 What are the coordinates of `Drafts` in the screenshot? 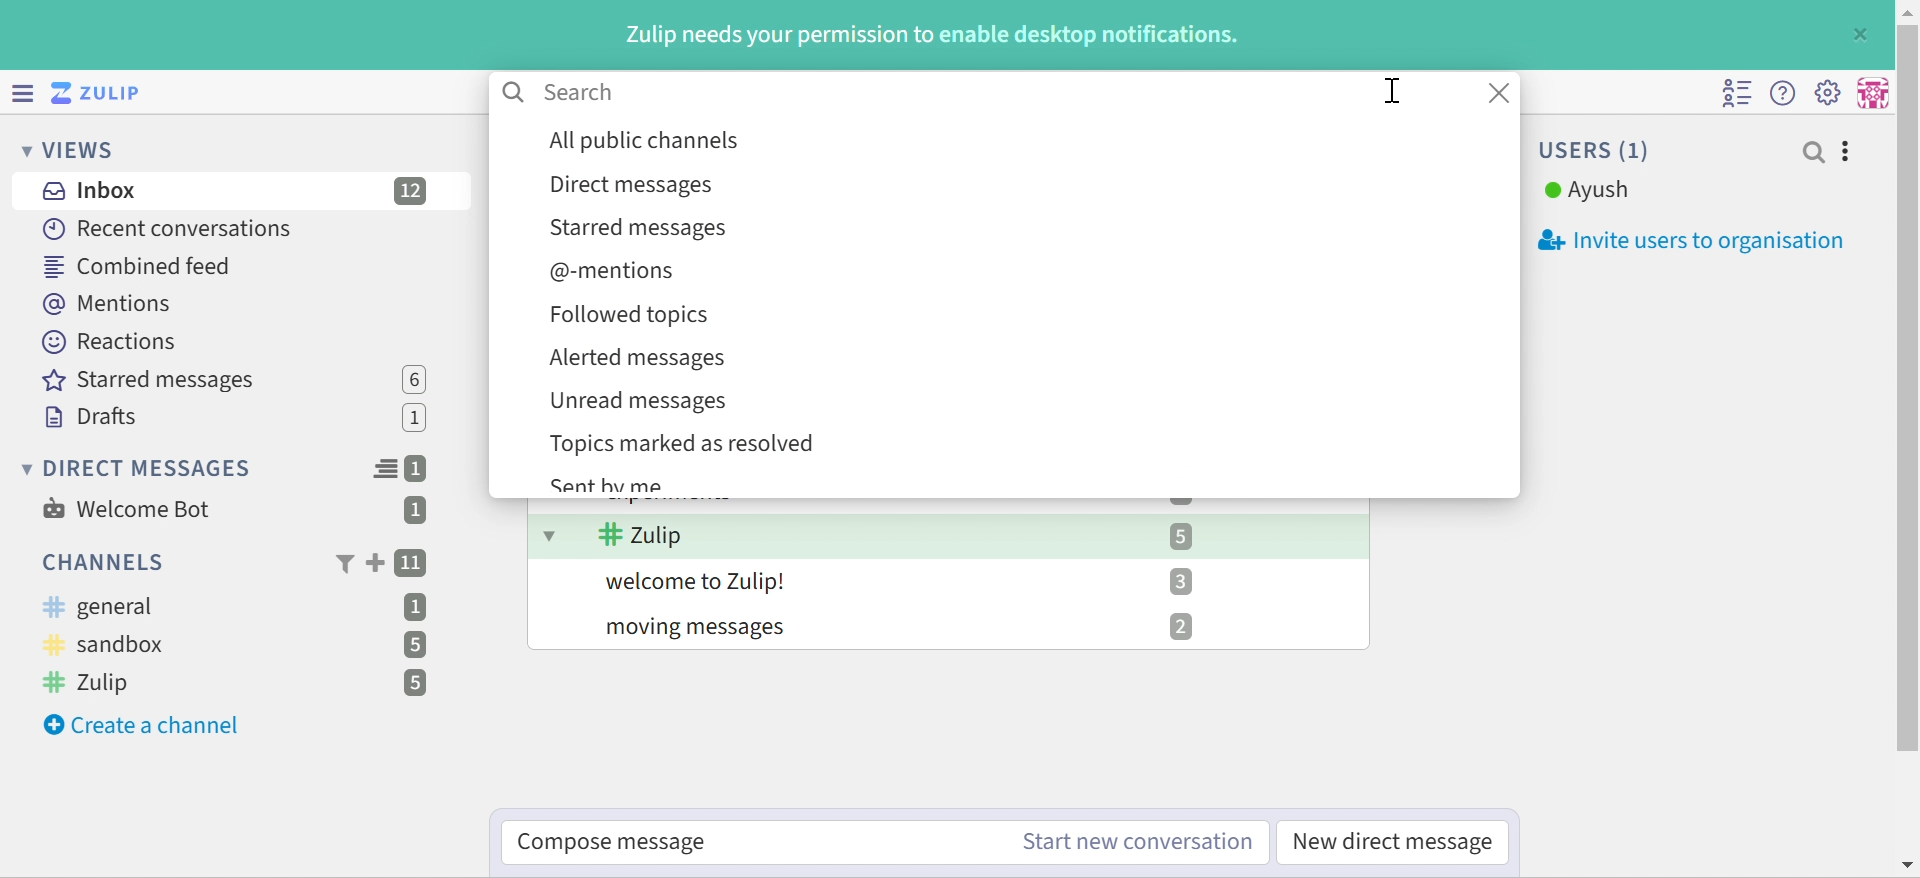 It's located at (91, 417).